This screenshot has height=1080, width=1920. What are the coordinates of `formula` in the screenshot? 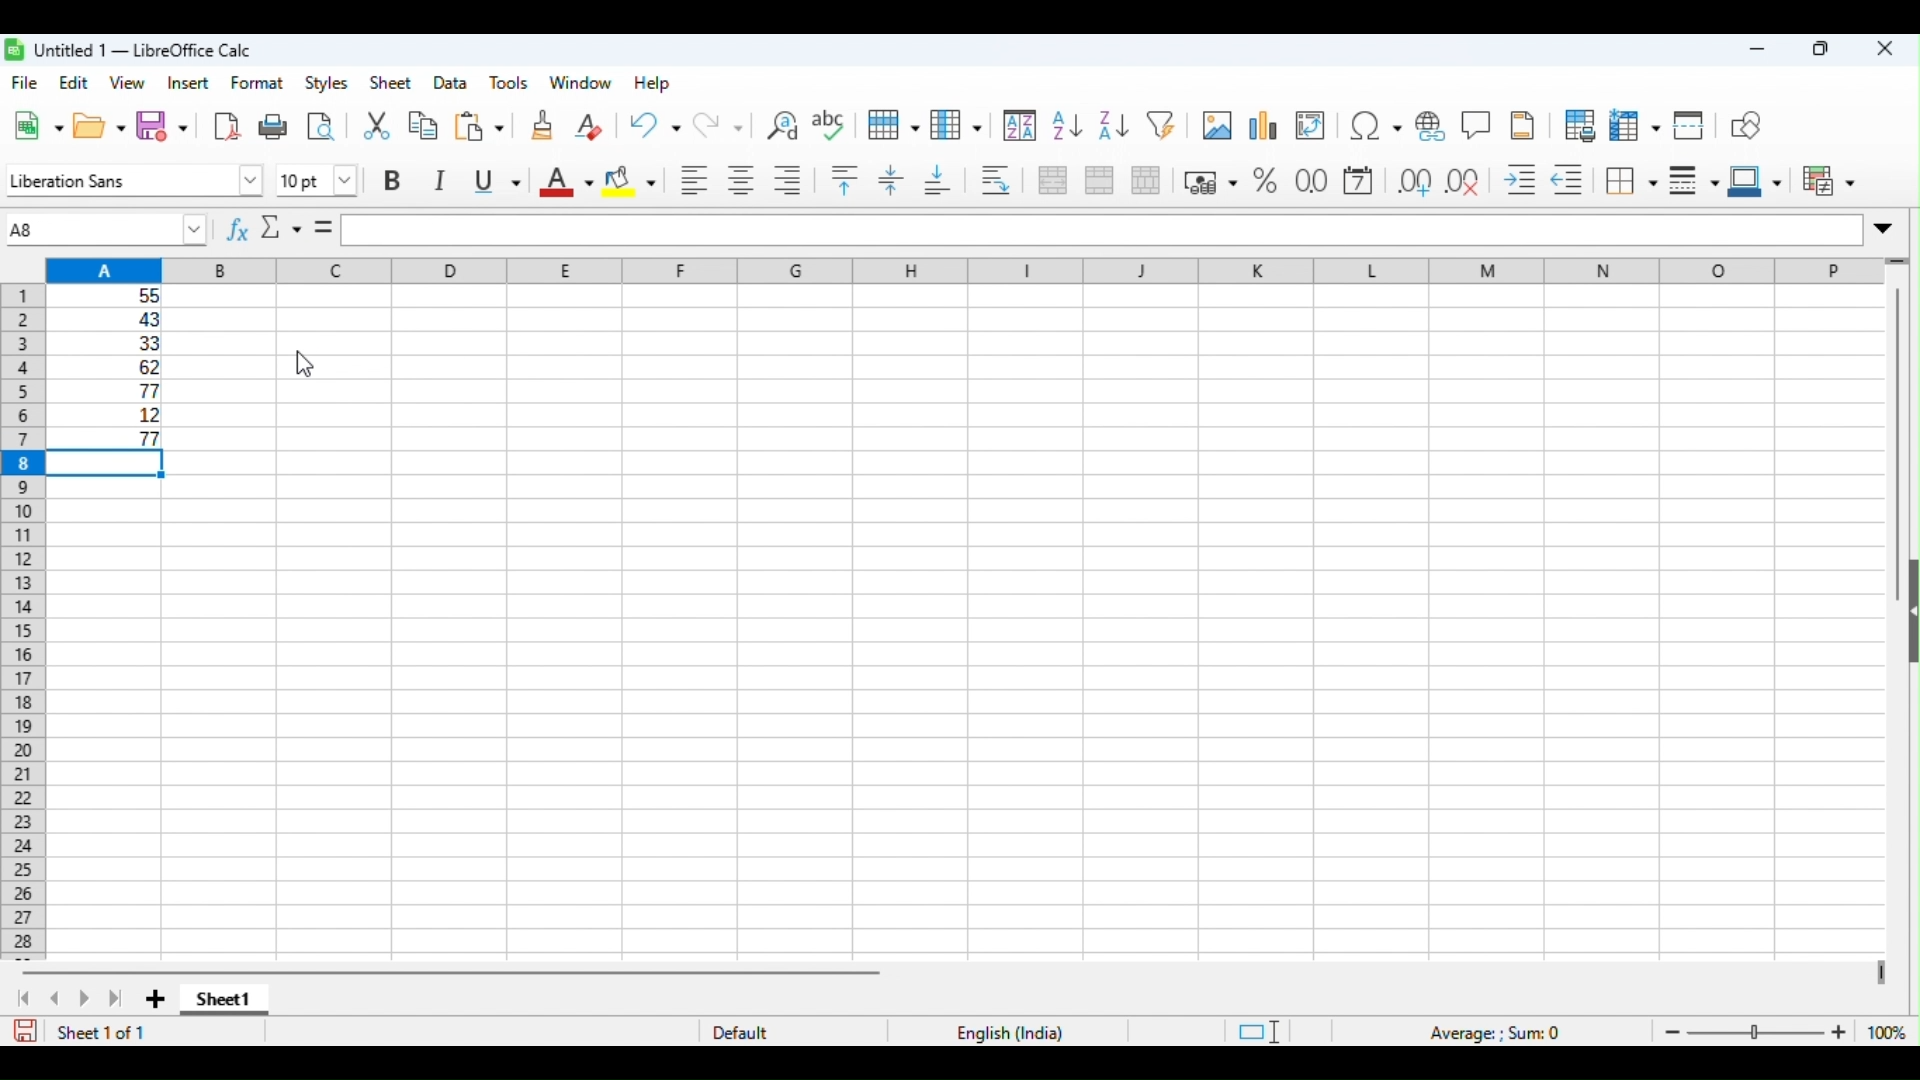 It's located at (1098, 228).